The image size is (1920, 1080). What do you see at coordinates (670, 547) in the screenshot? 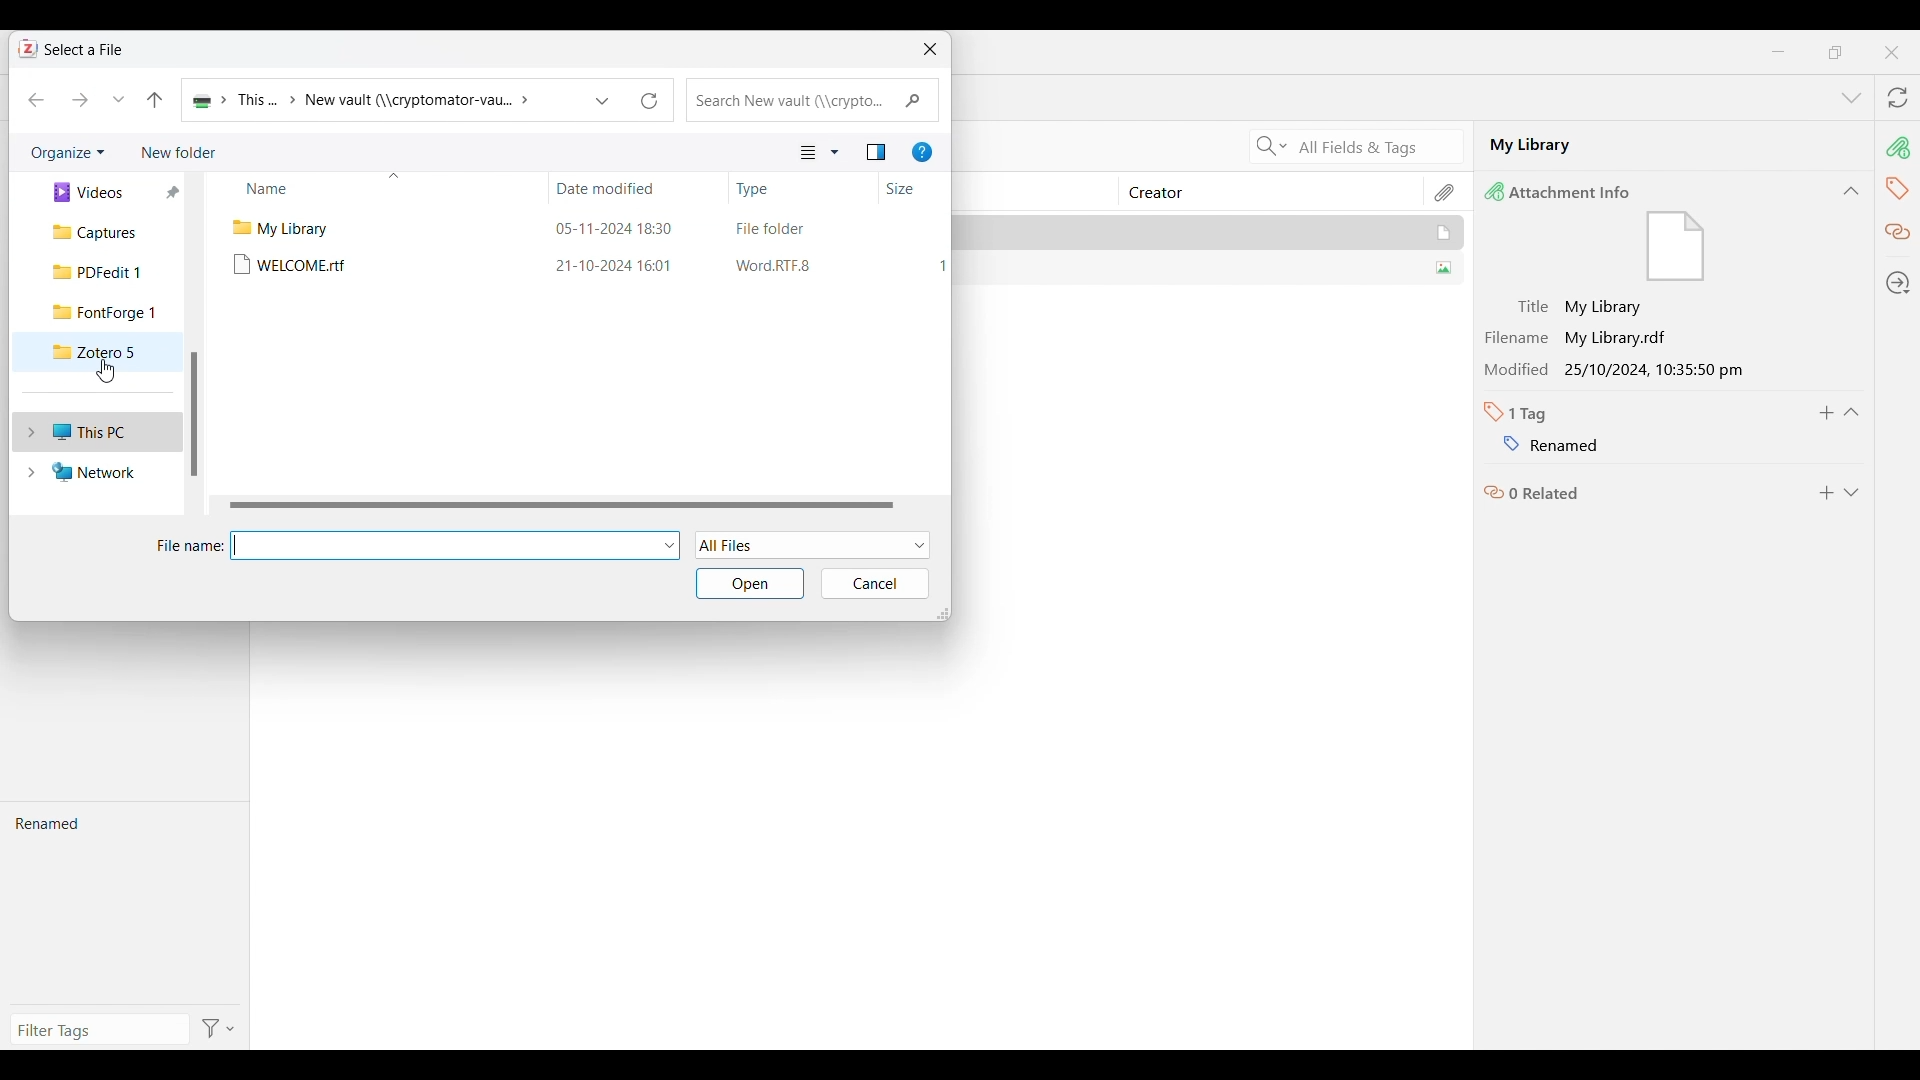
I see `File options` at bounding box center [670, 547].